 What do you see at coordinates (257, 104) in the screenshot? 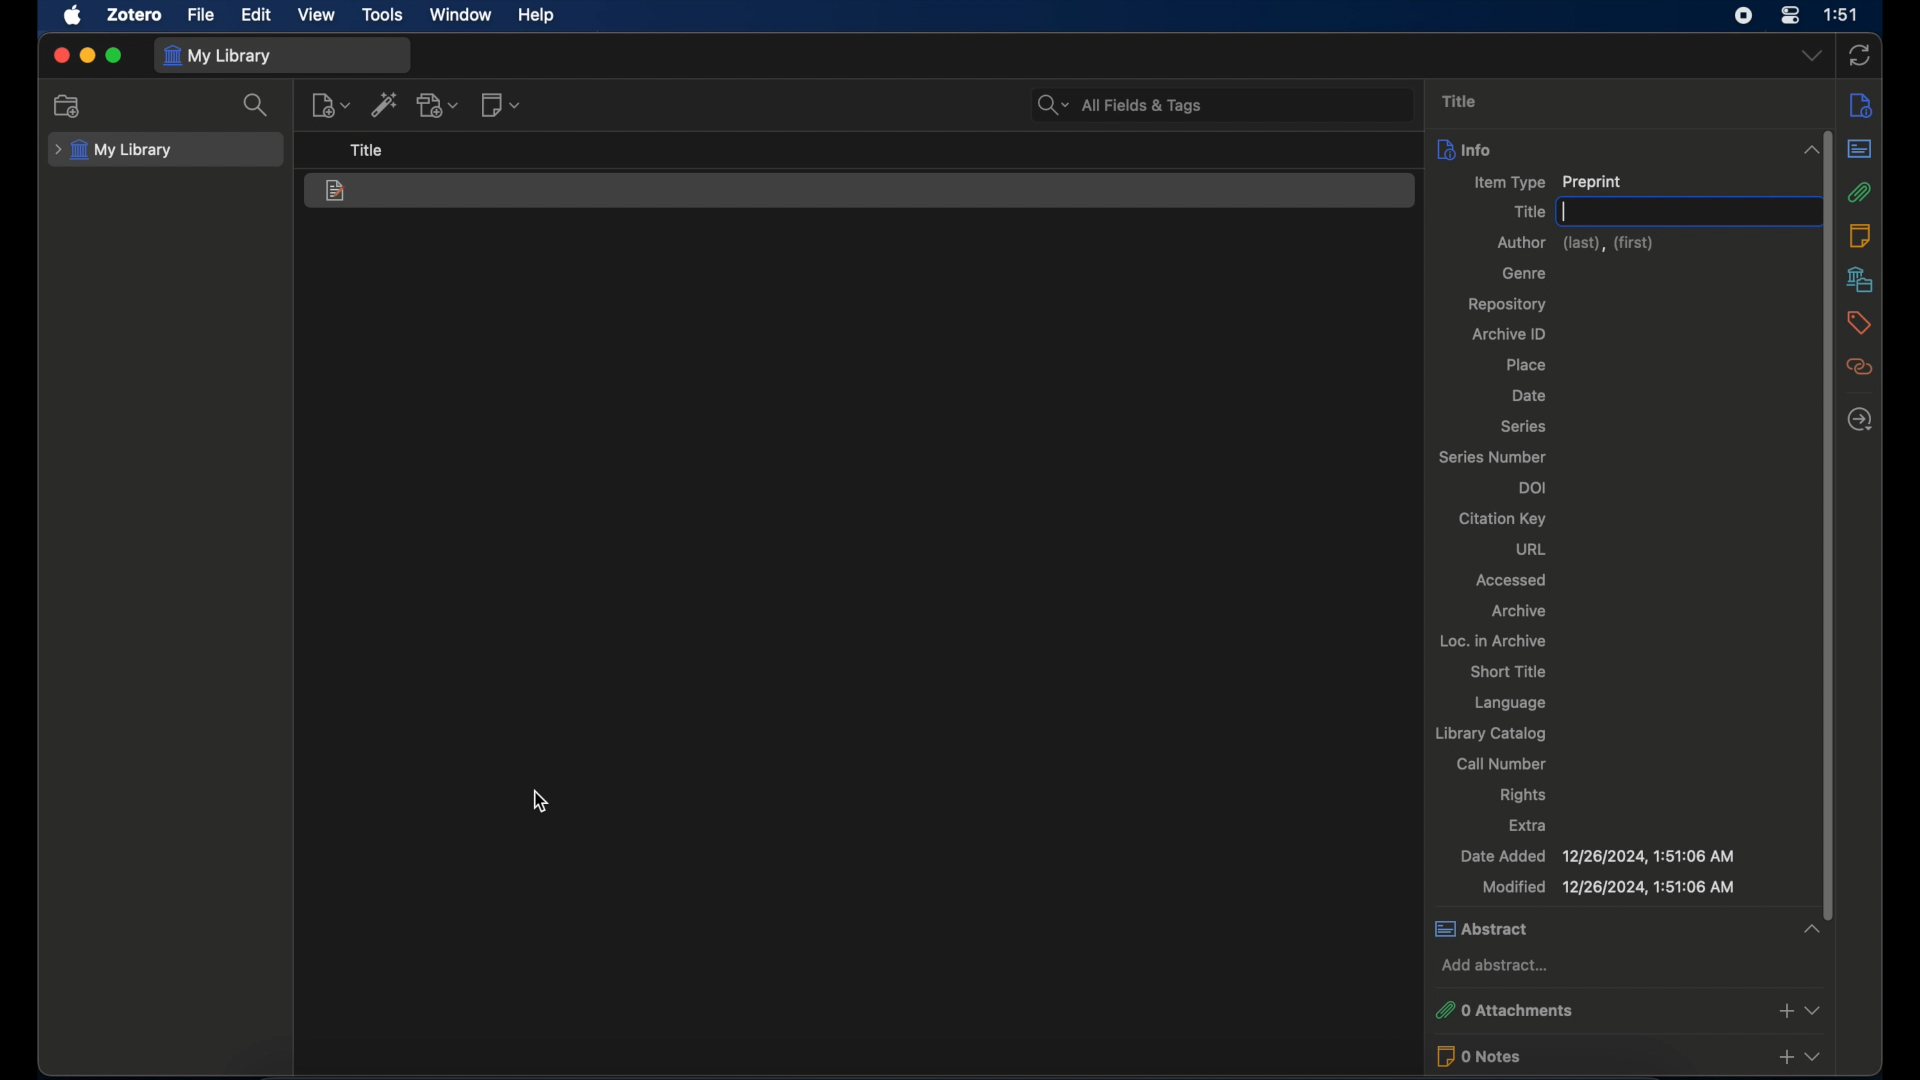
I see `search` at bounding box center [257, 104].